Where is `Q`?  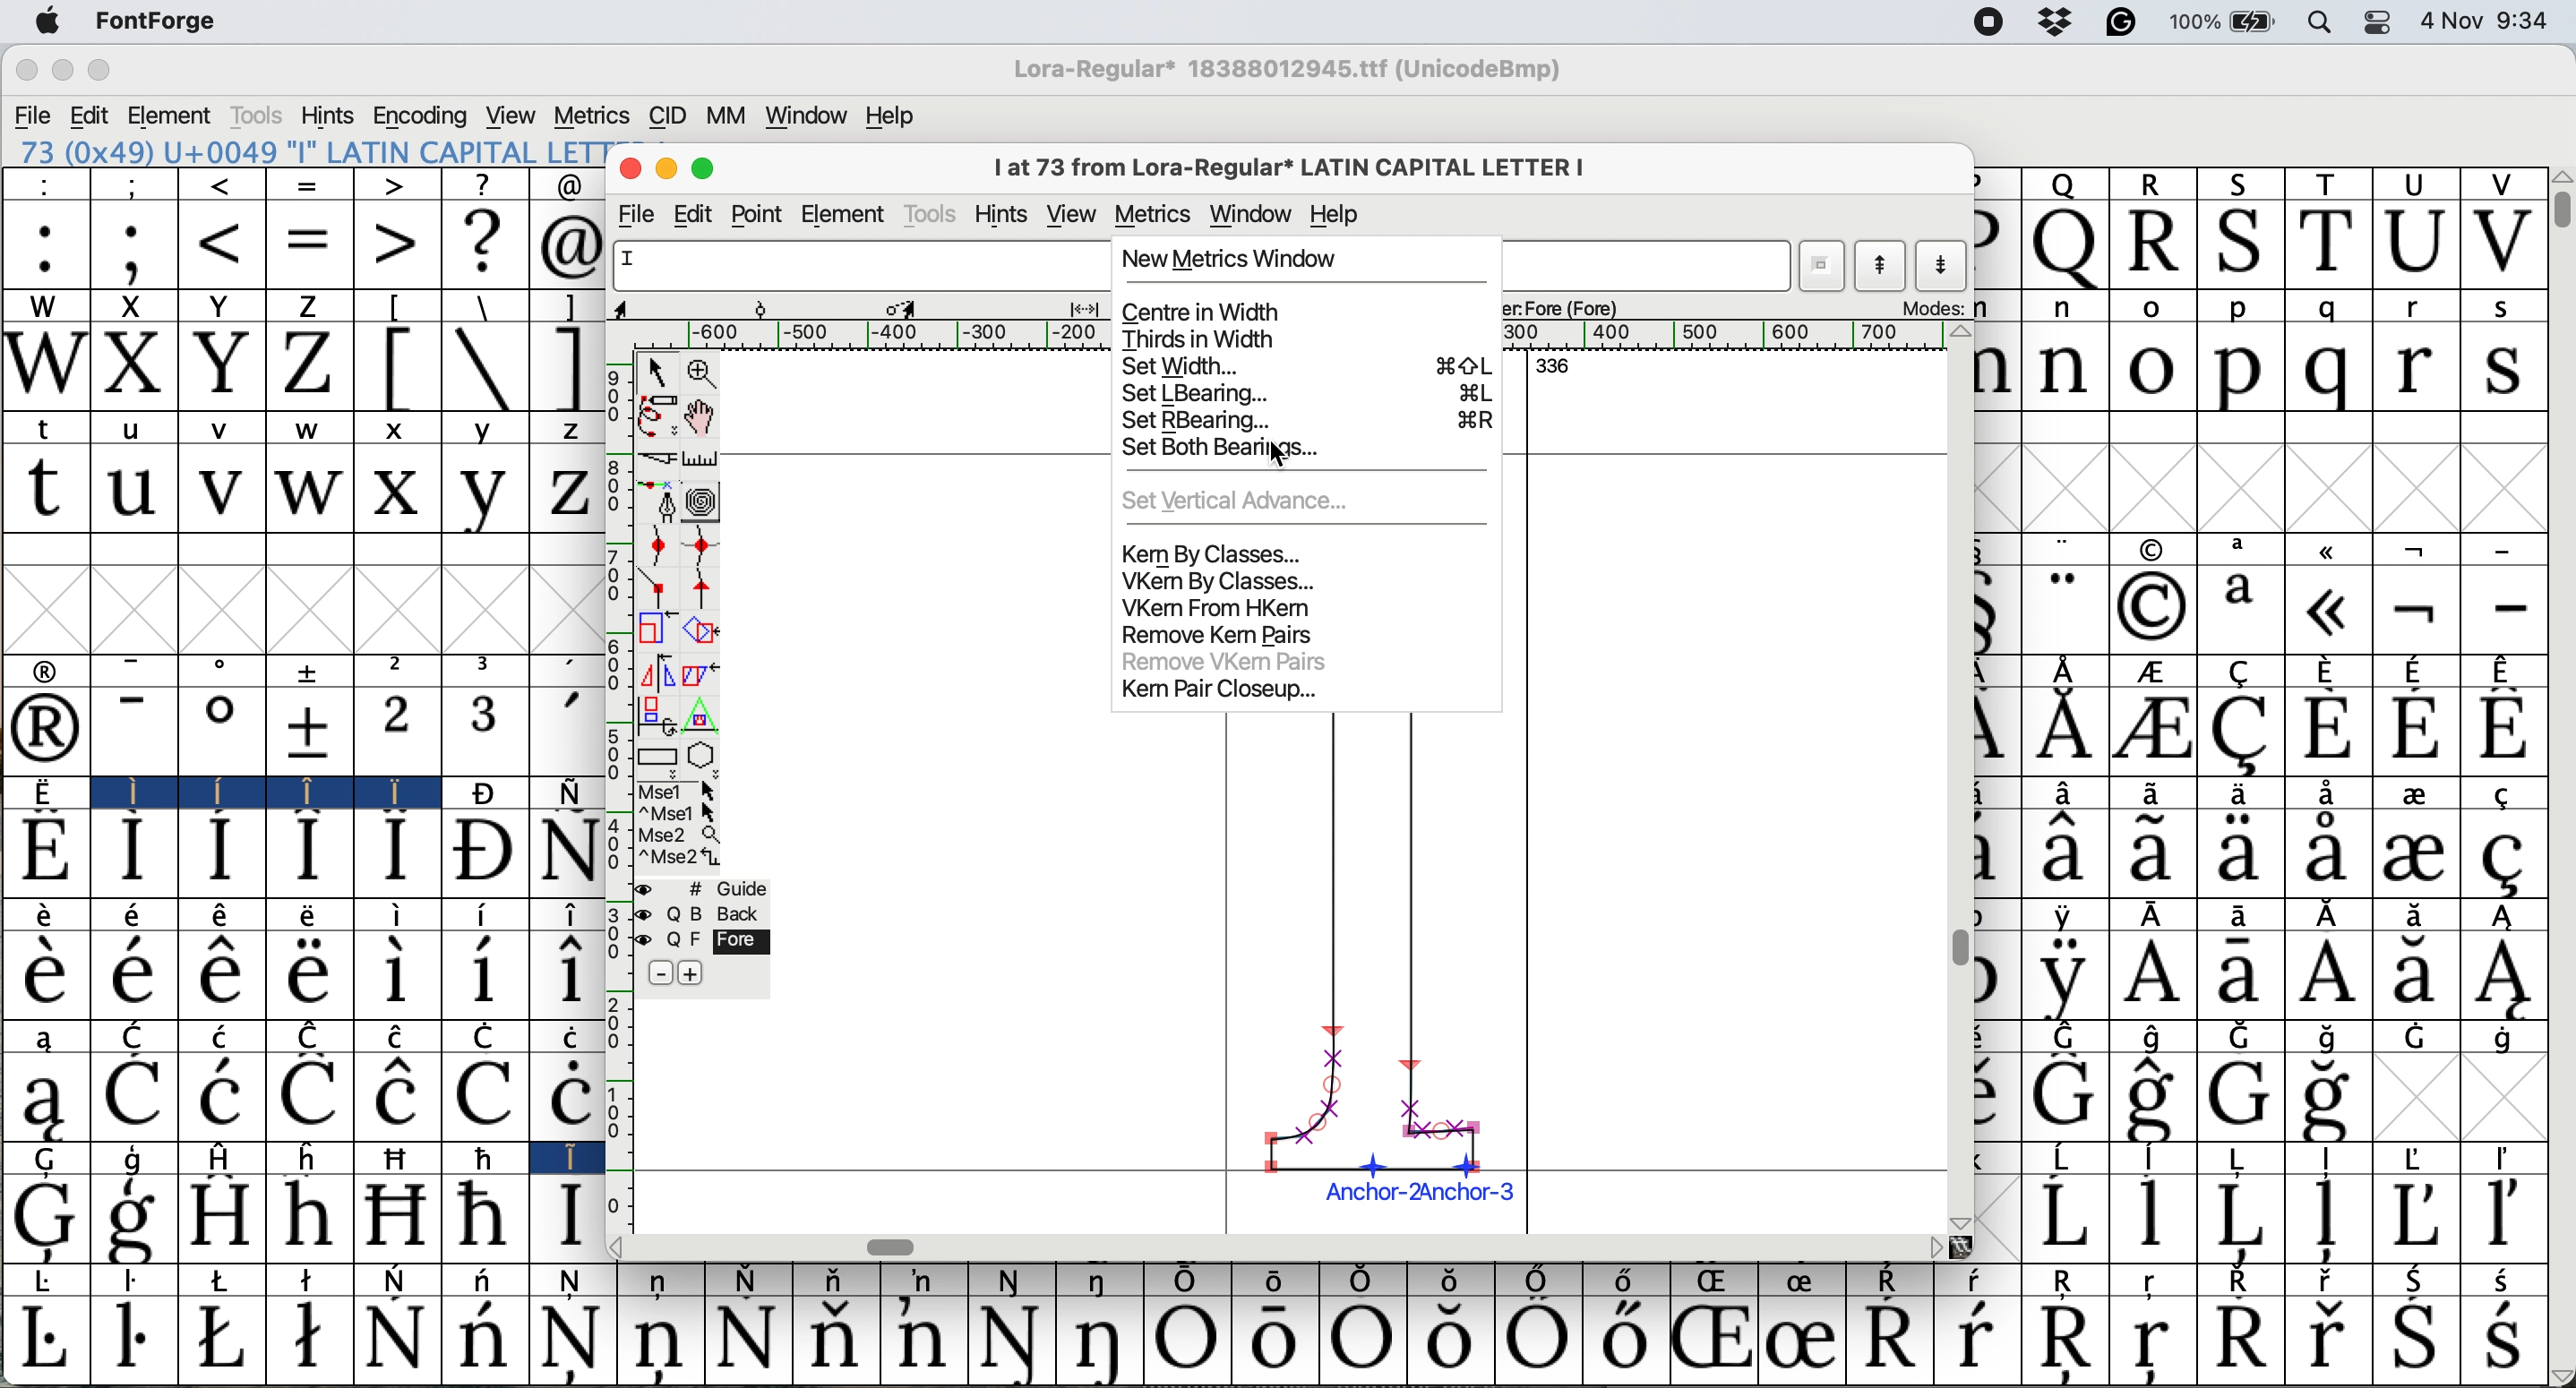
Q is located at coordinates (2063, 183).